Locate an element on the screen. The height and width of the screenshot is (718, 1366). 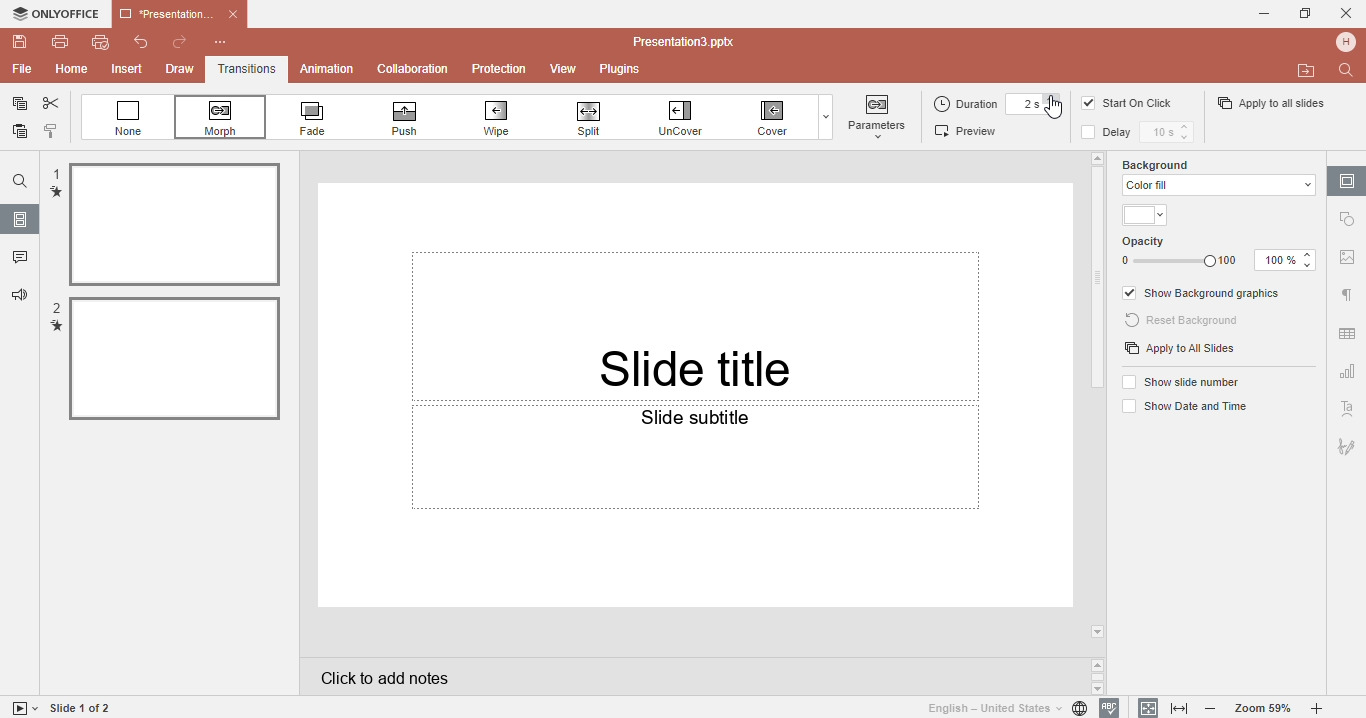
Home is located at coordinates (71, 69).